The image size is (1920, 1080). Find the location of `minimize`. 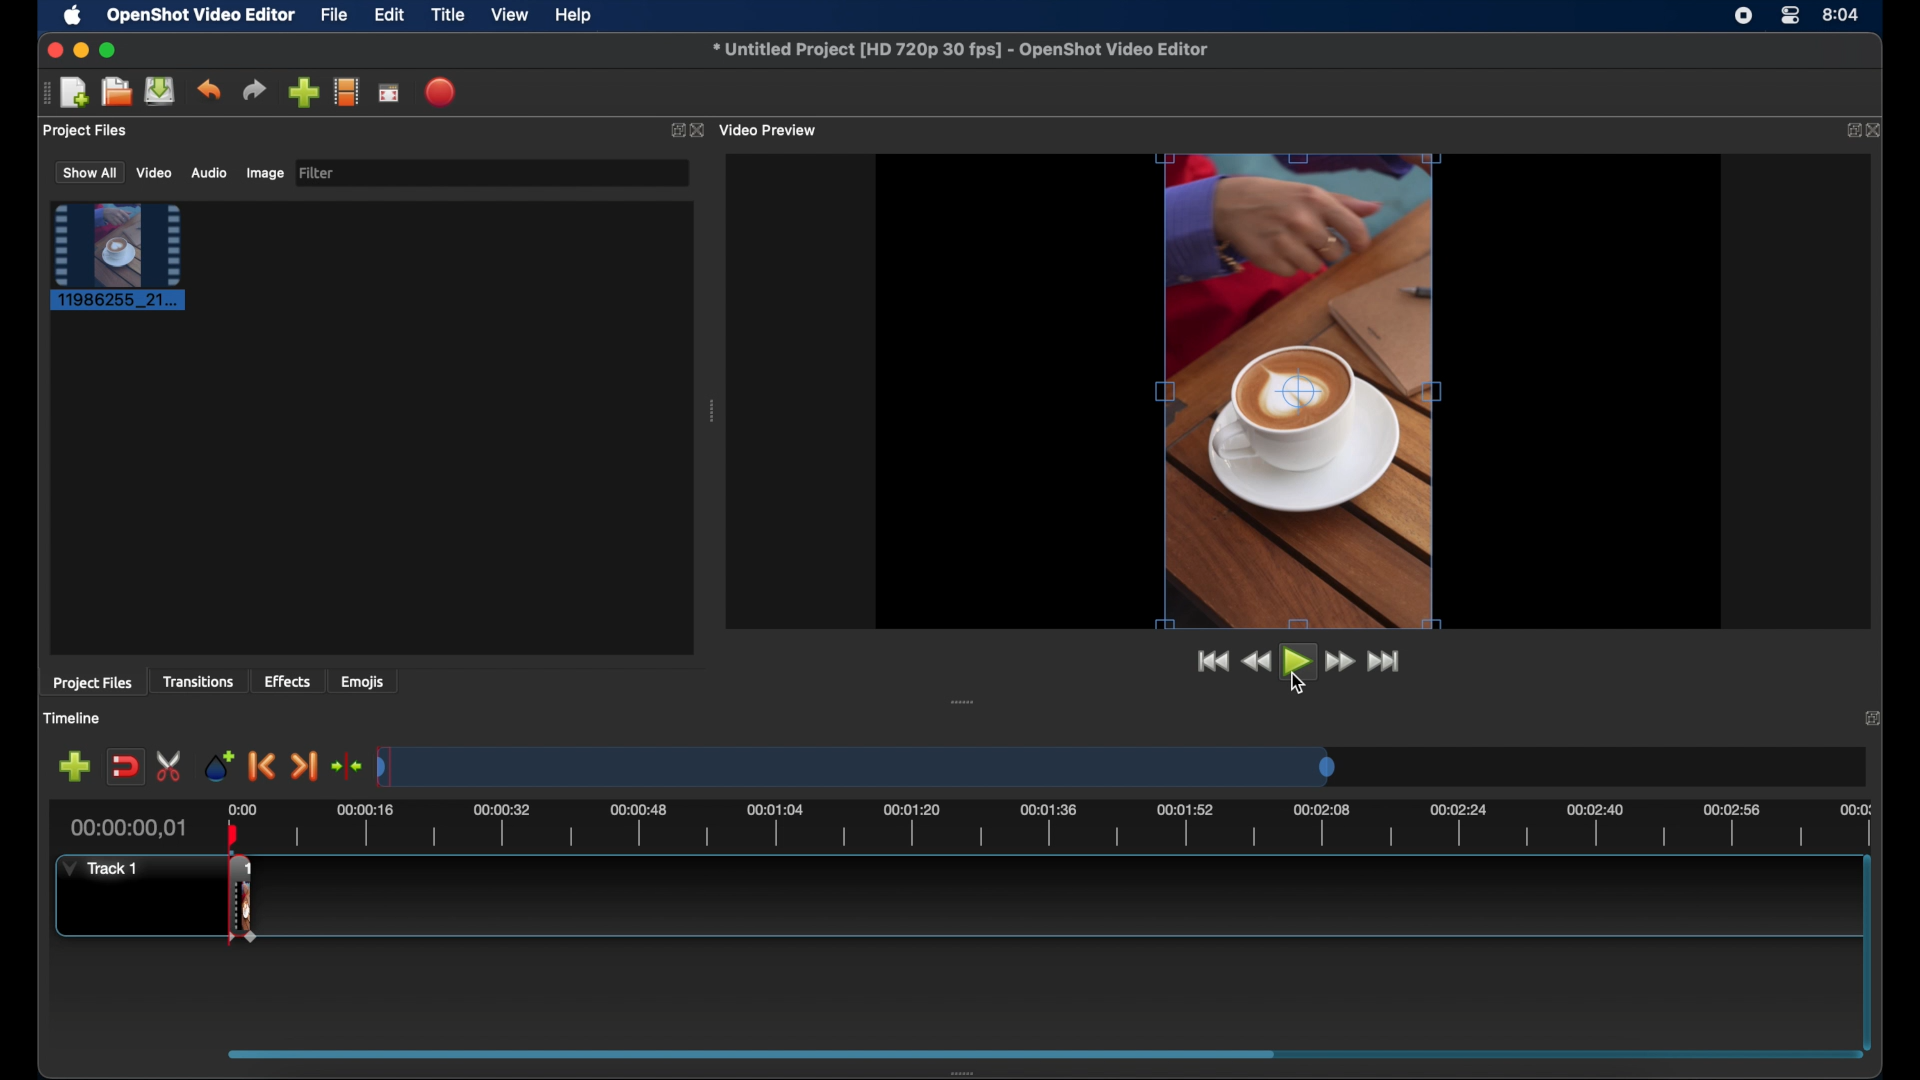

minimize is located at coordinates (81, 50).